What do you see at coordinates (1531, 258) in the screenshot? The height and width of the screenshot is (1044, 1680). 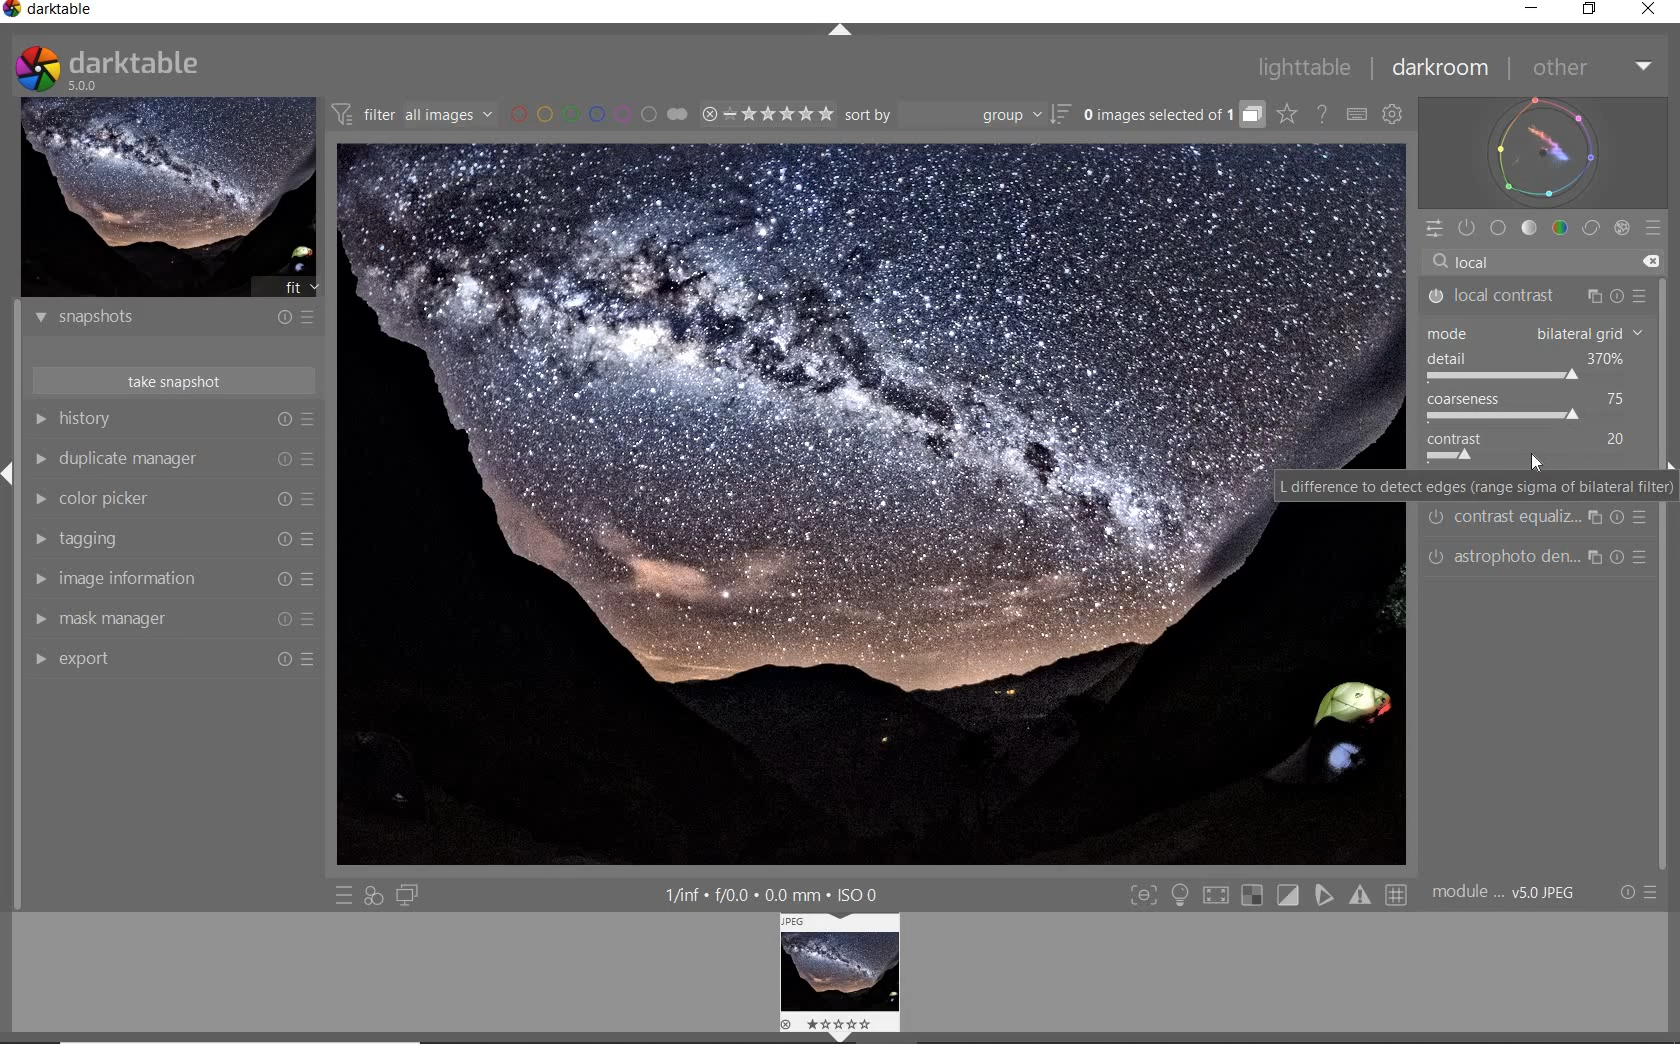 I see `Local` at bounding box center [1531, 258].